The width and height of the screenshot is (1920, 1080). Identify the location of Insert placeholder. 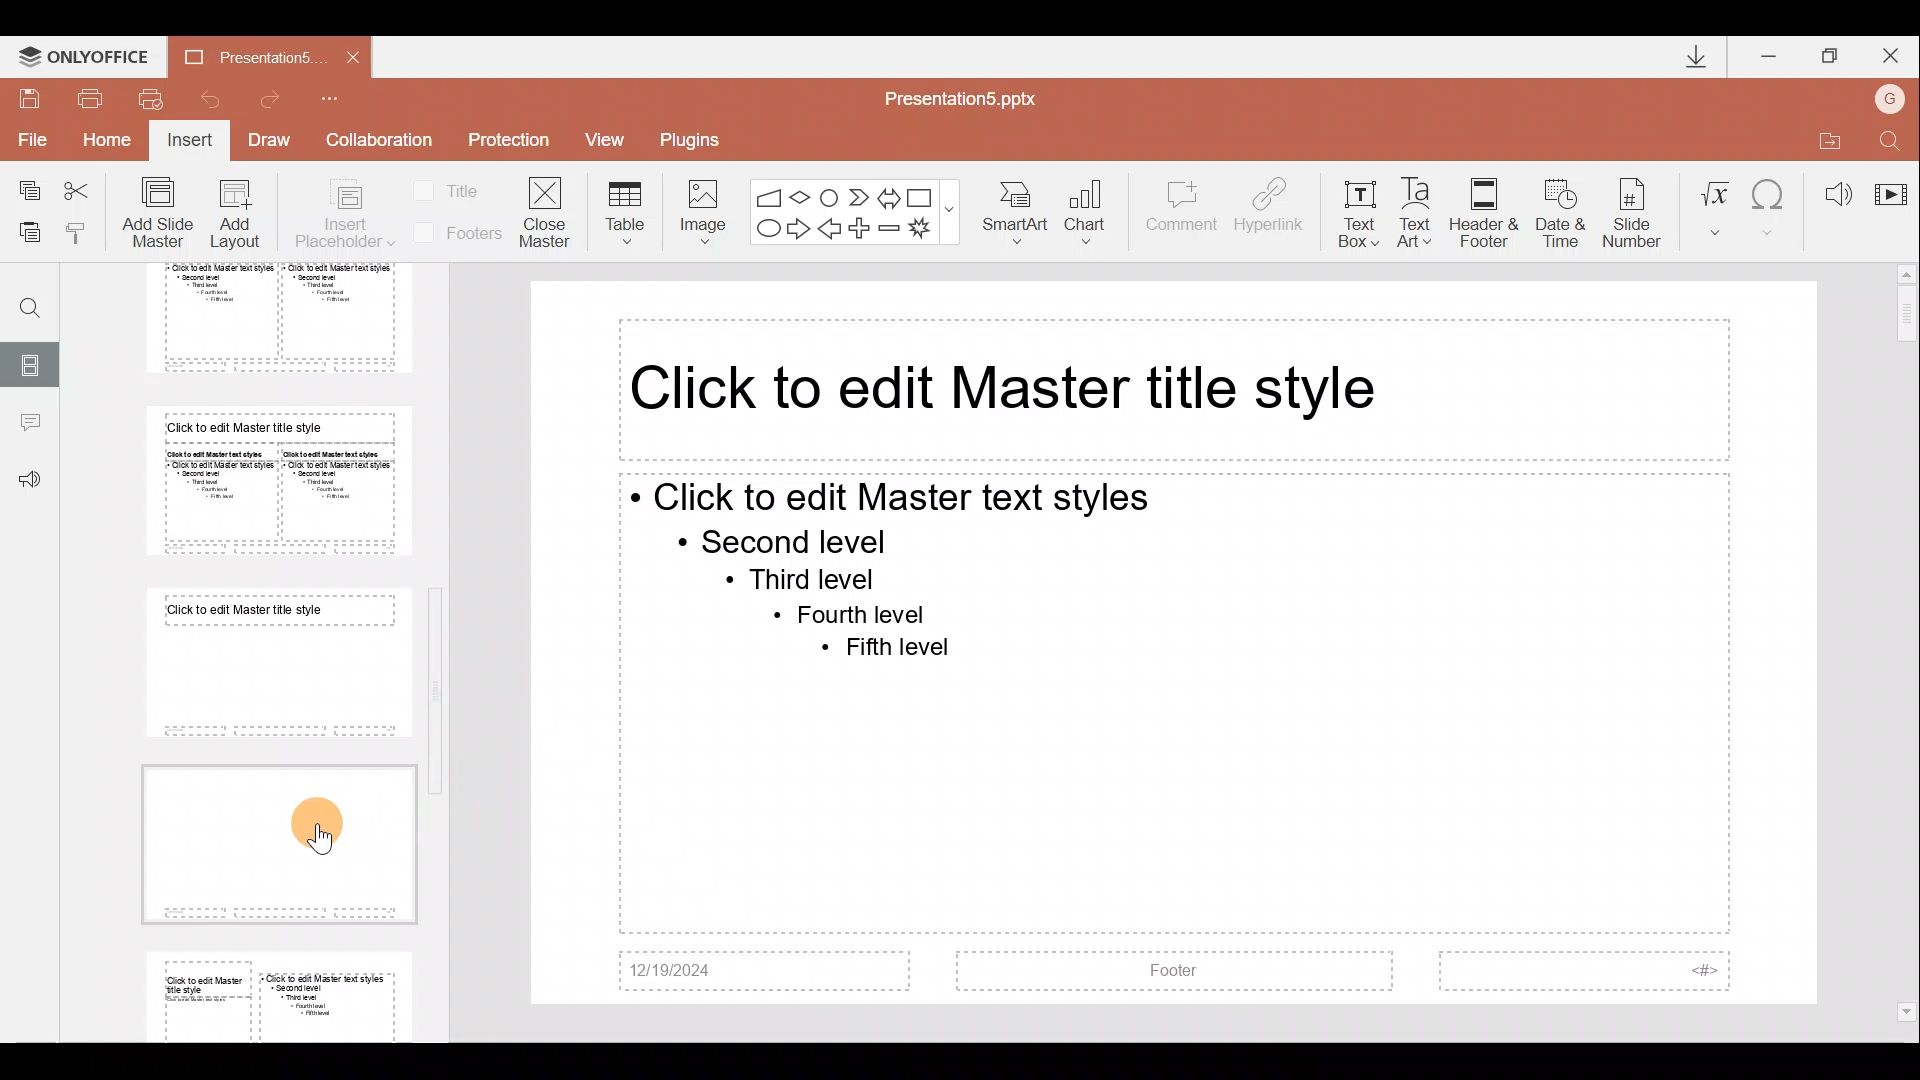
(343, 215).